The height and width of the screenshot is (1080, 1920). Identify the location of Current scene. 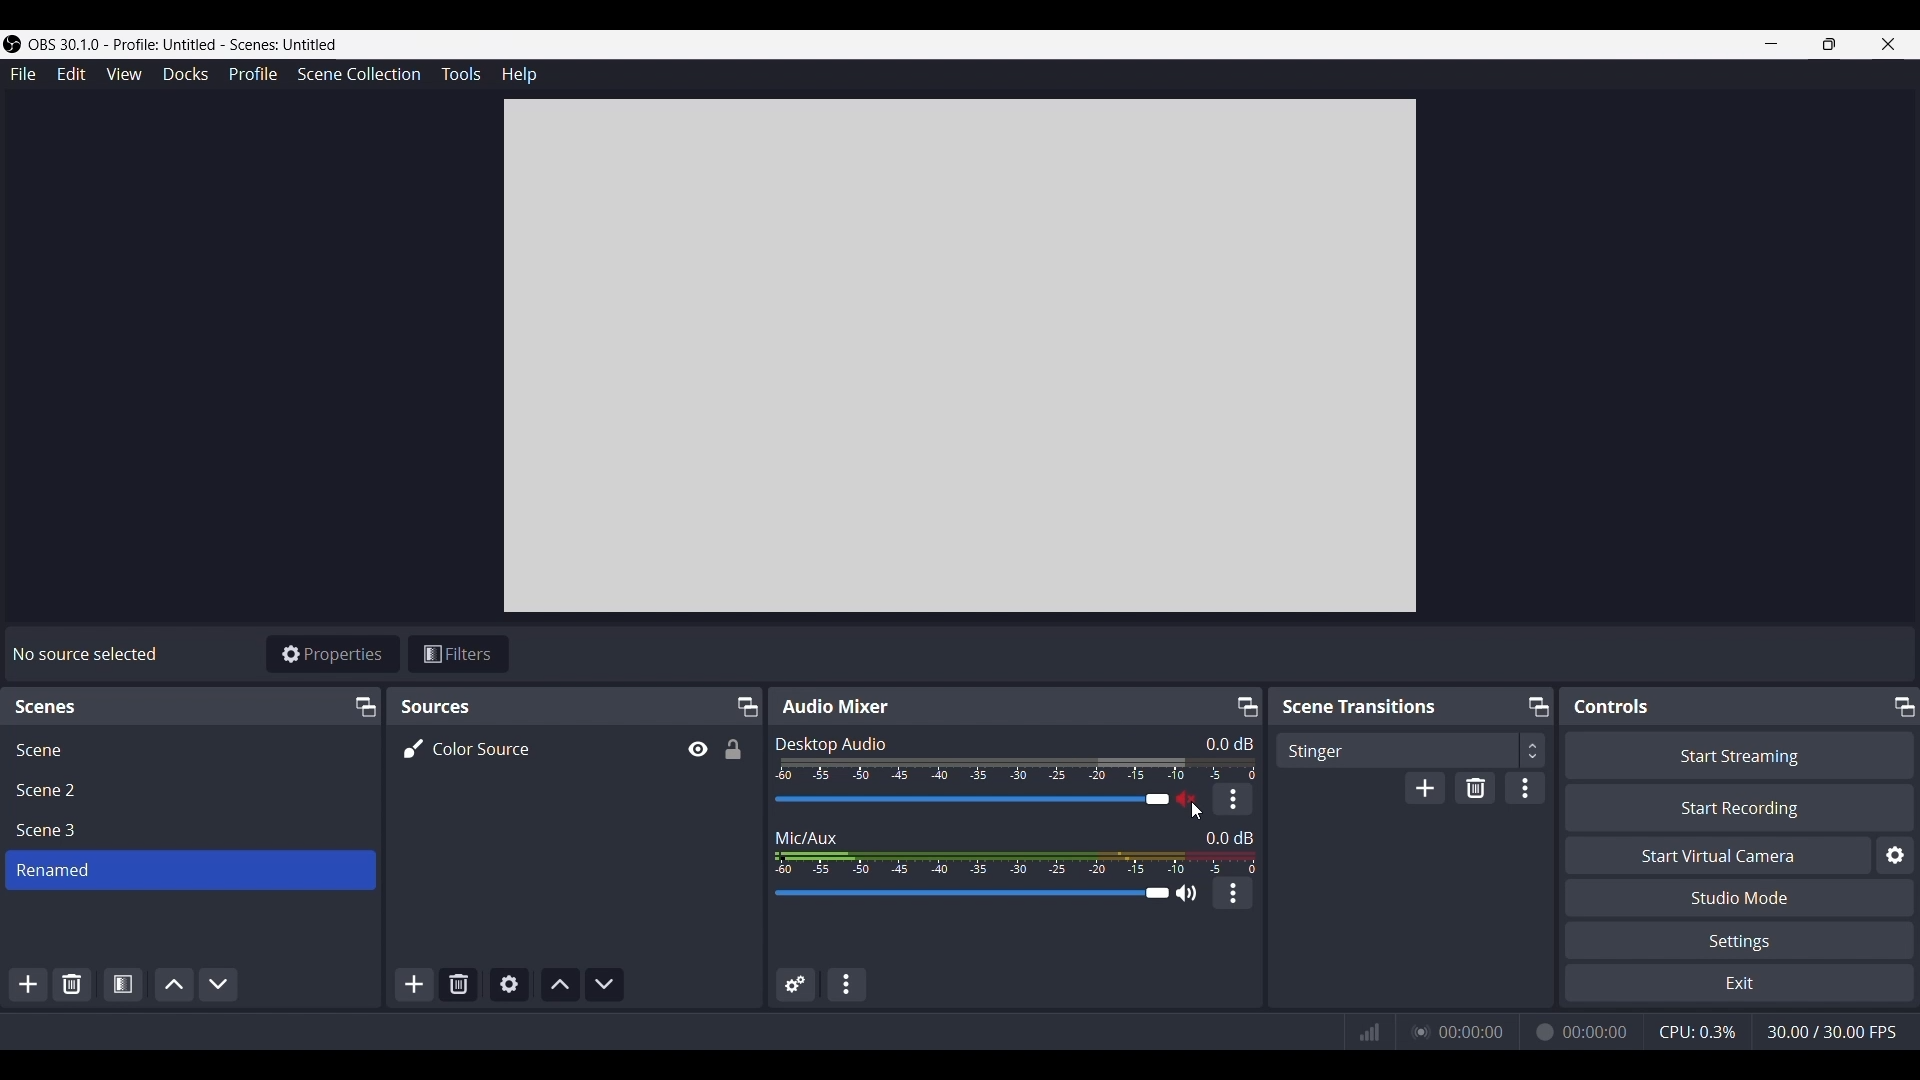
(192, 869).